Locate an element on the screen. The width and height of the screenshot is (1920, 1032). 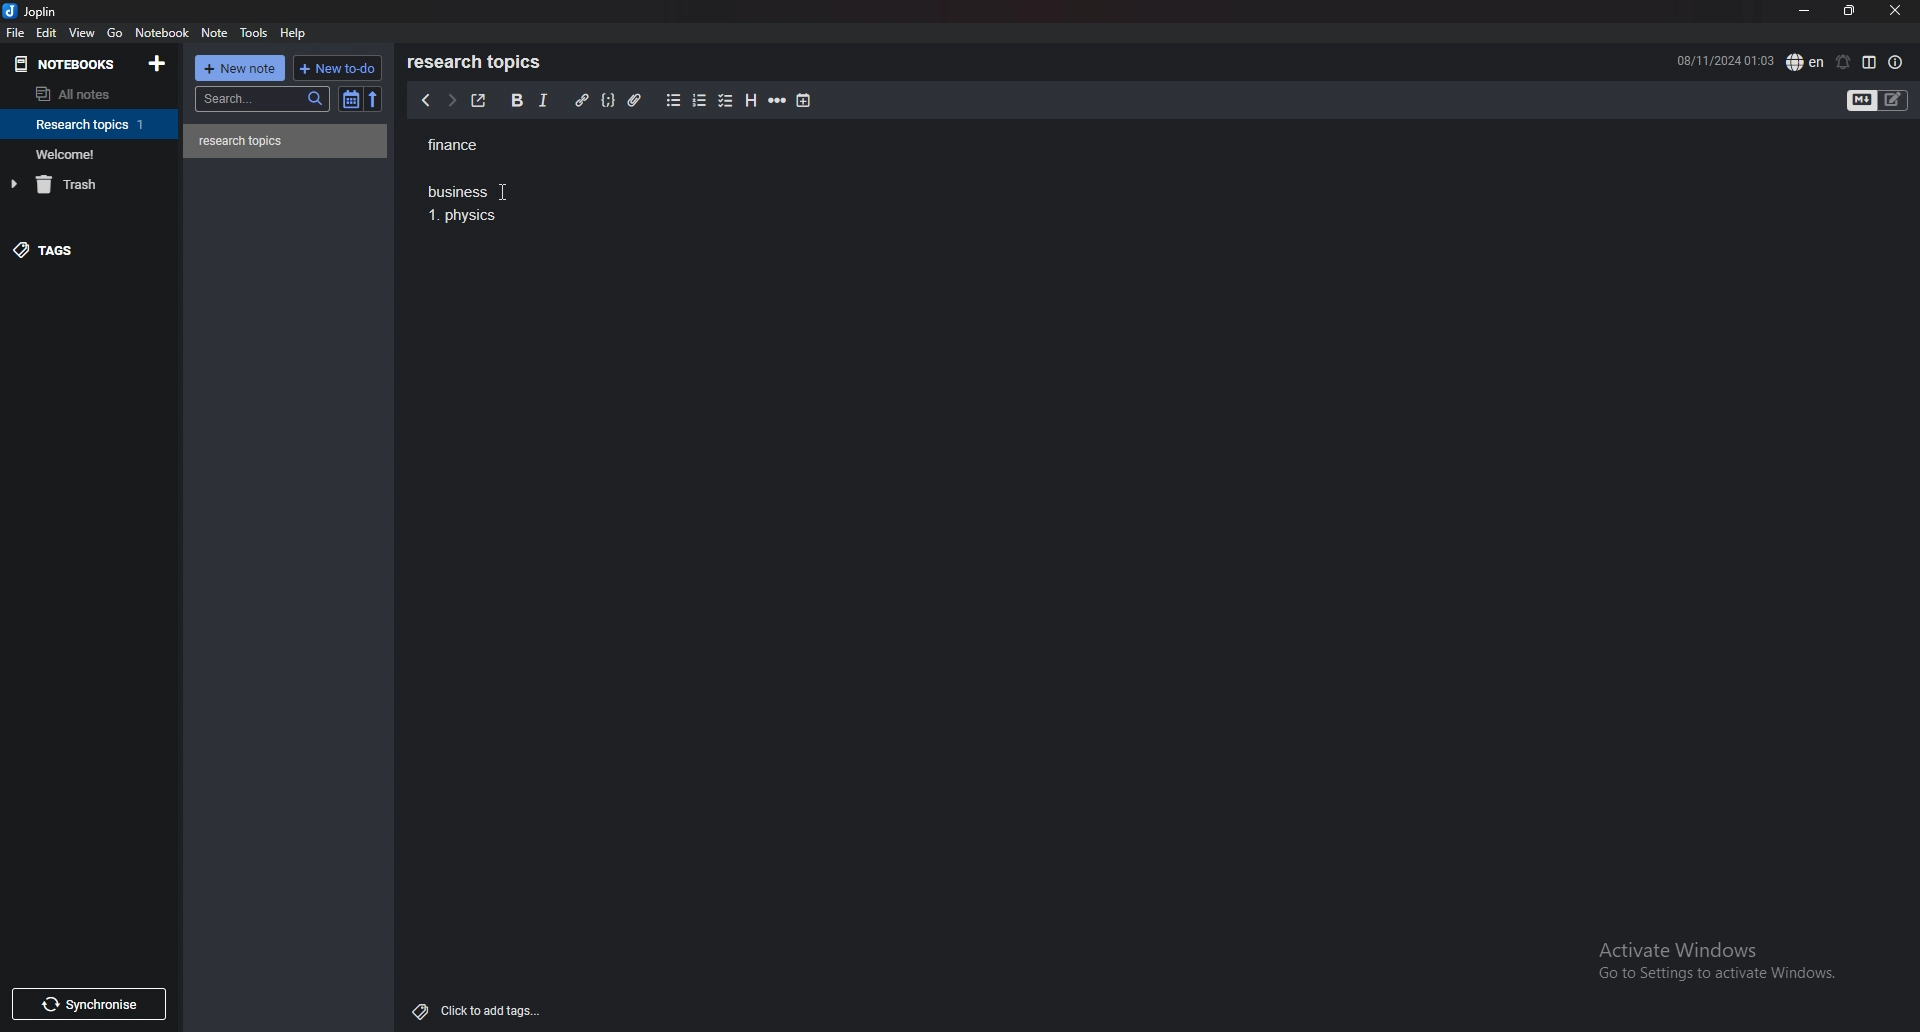
all notes is located at coordinates (82, 95).